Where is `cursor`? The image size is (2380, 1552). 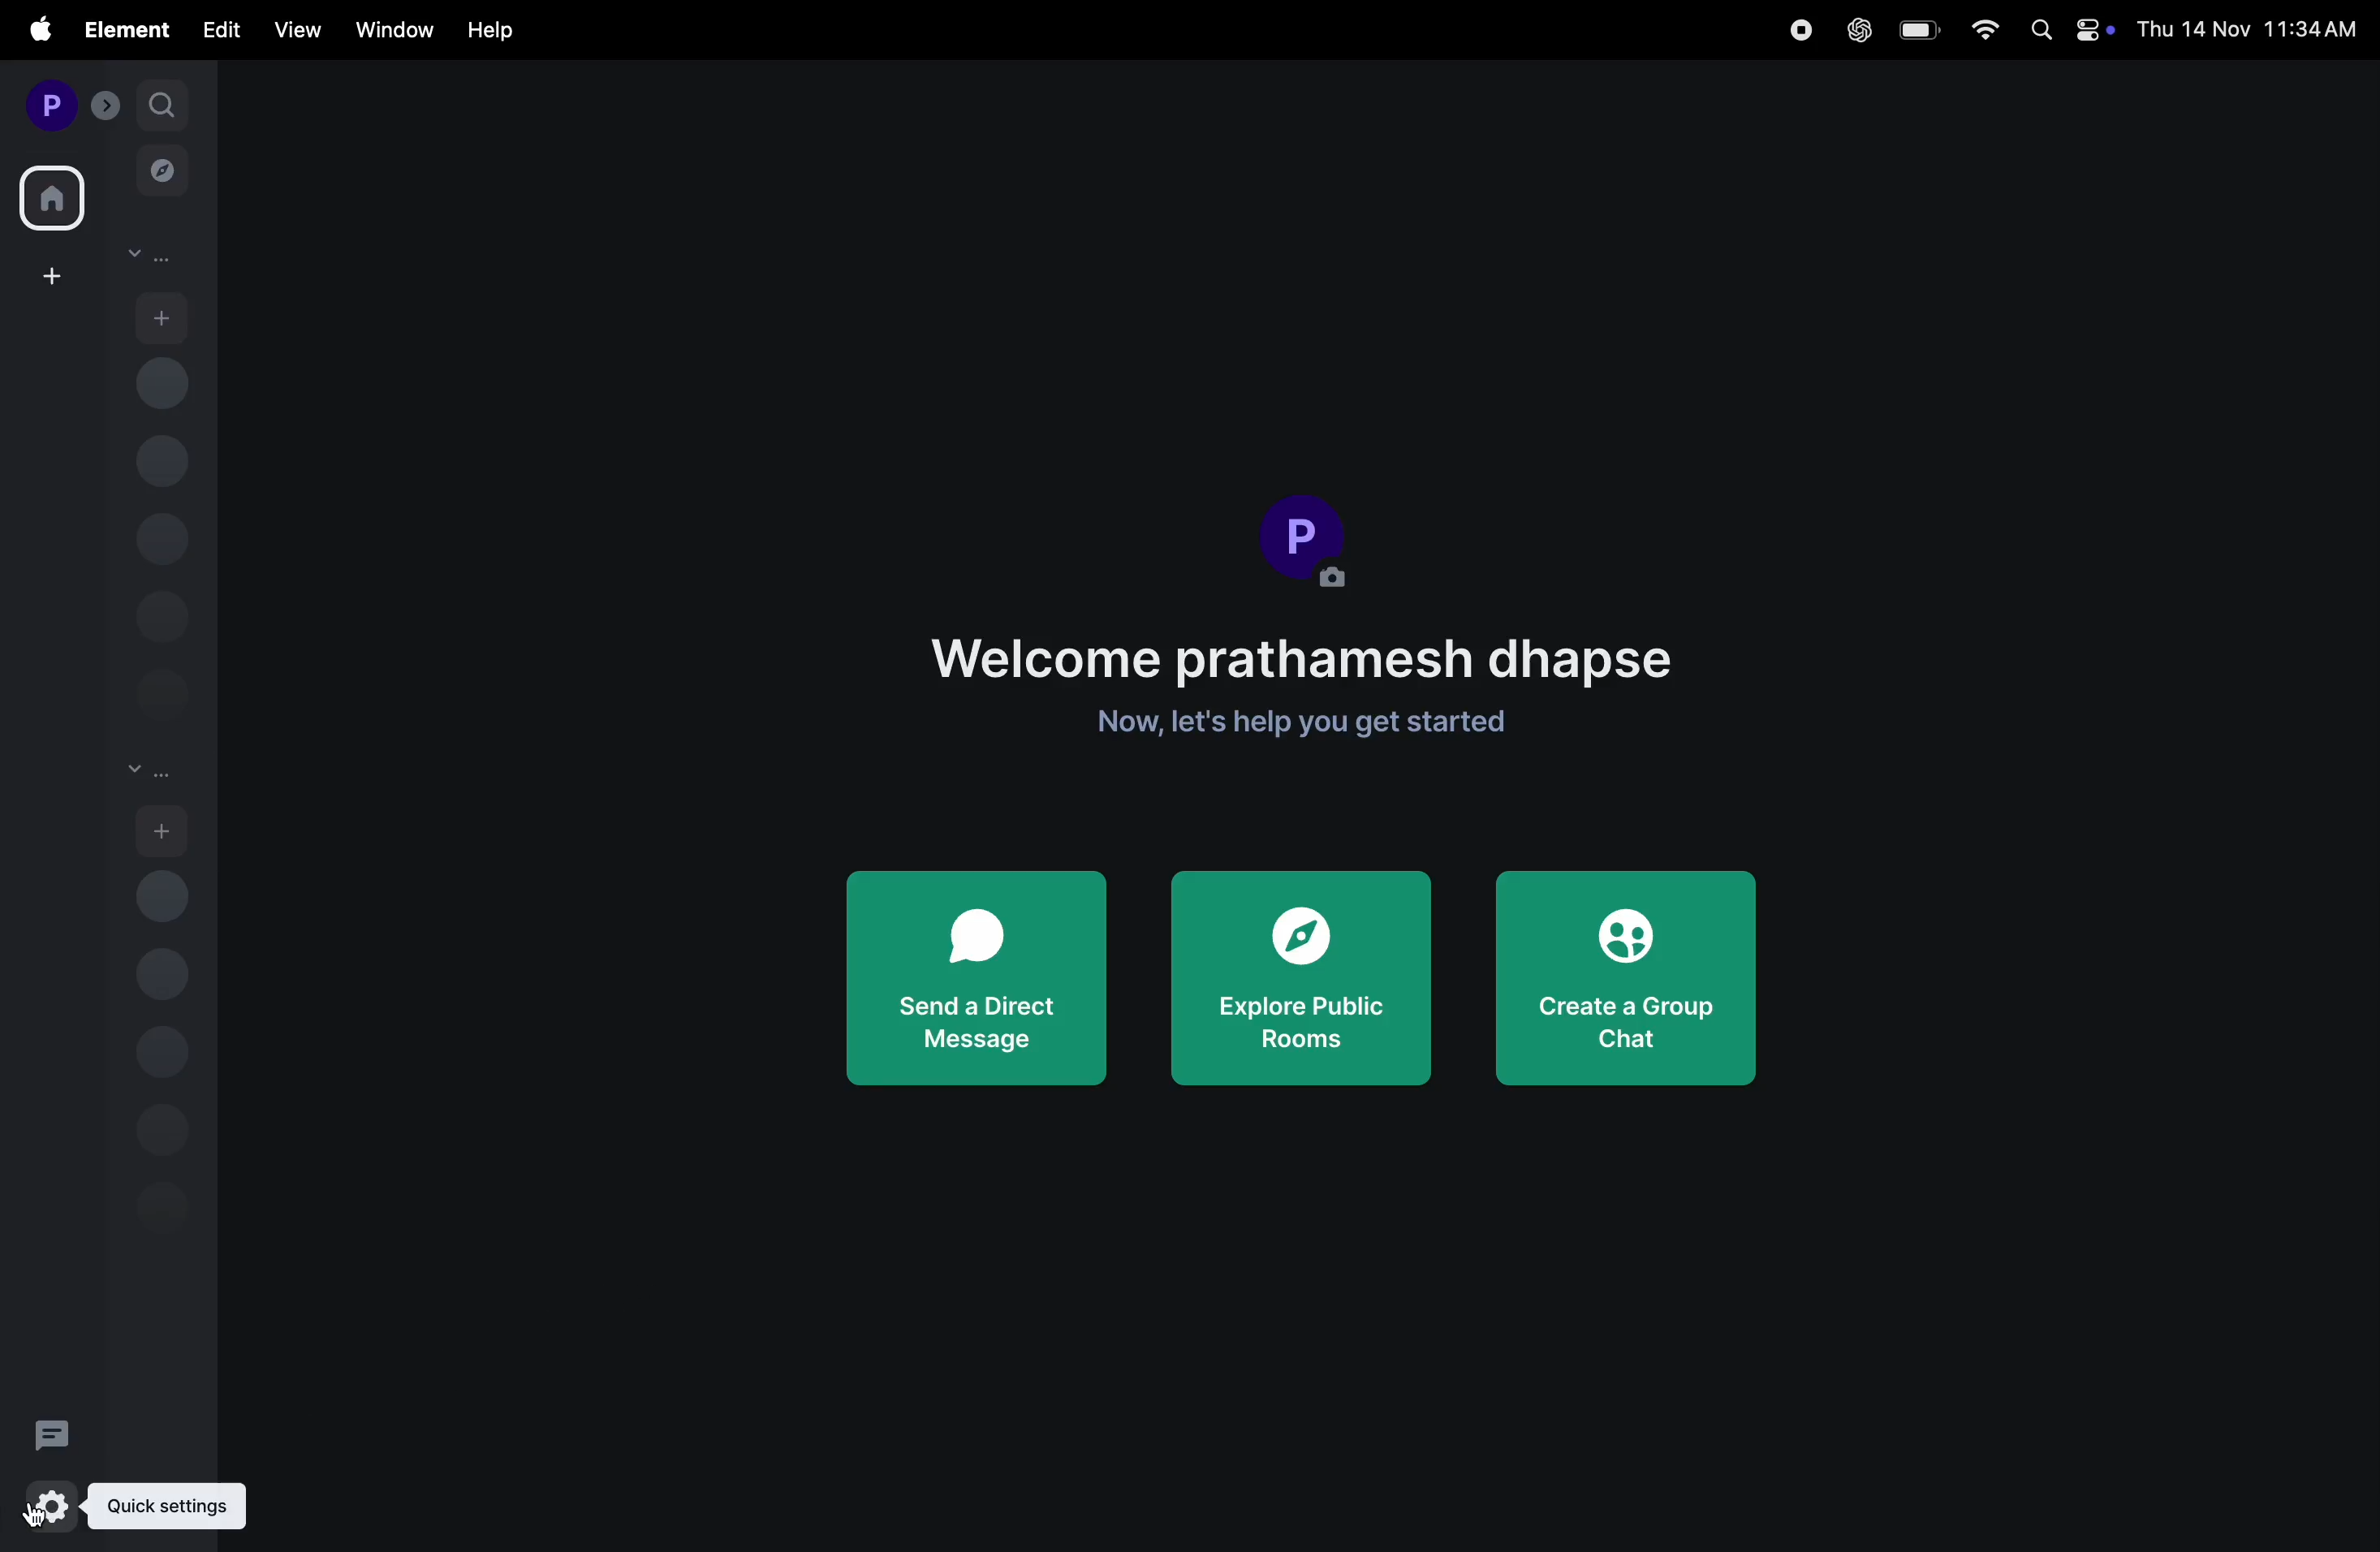 cursor is located at coordinates (43, 1511).